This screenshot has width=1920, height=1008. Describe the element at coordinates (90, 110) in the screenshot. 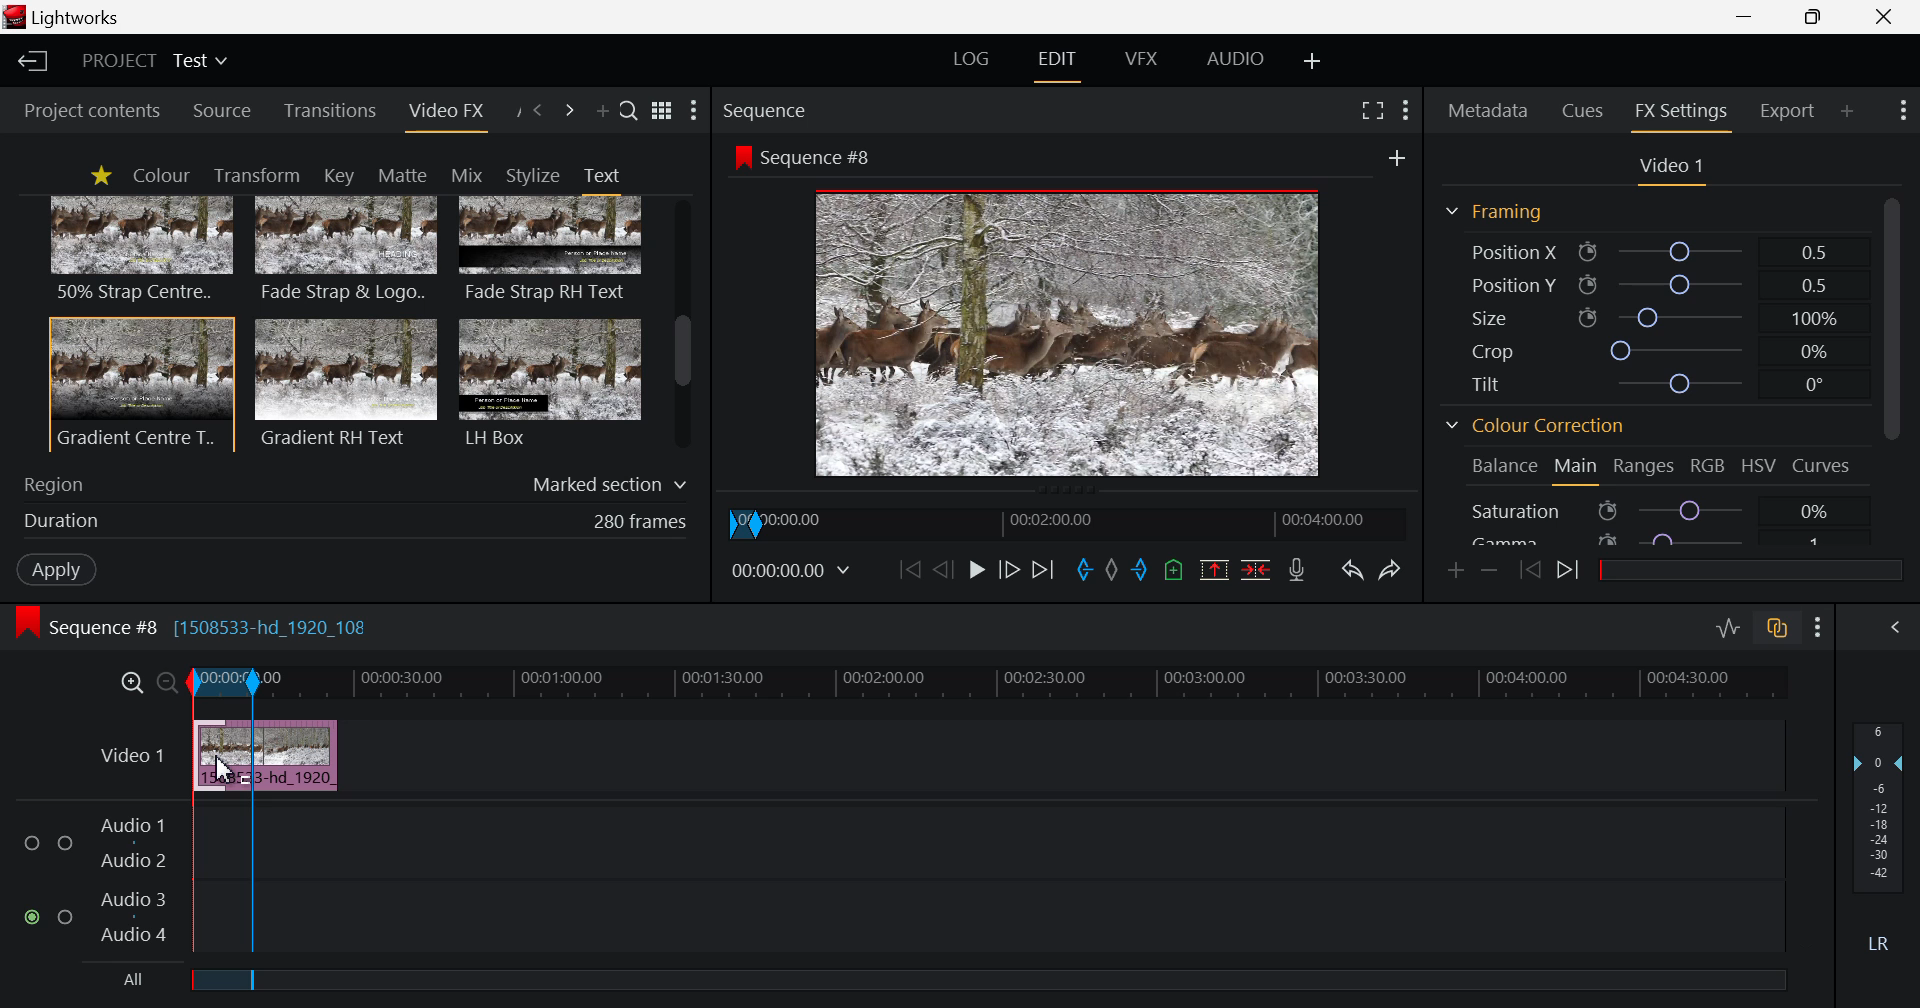

I see `Project contents` at that location.